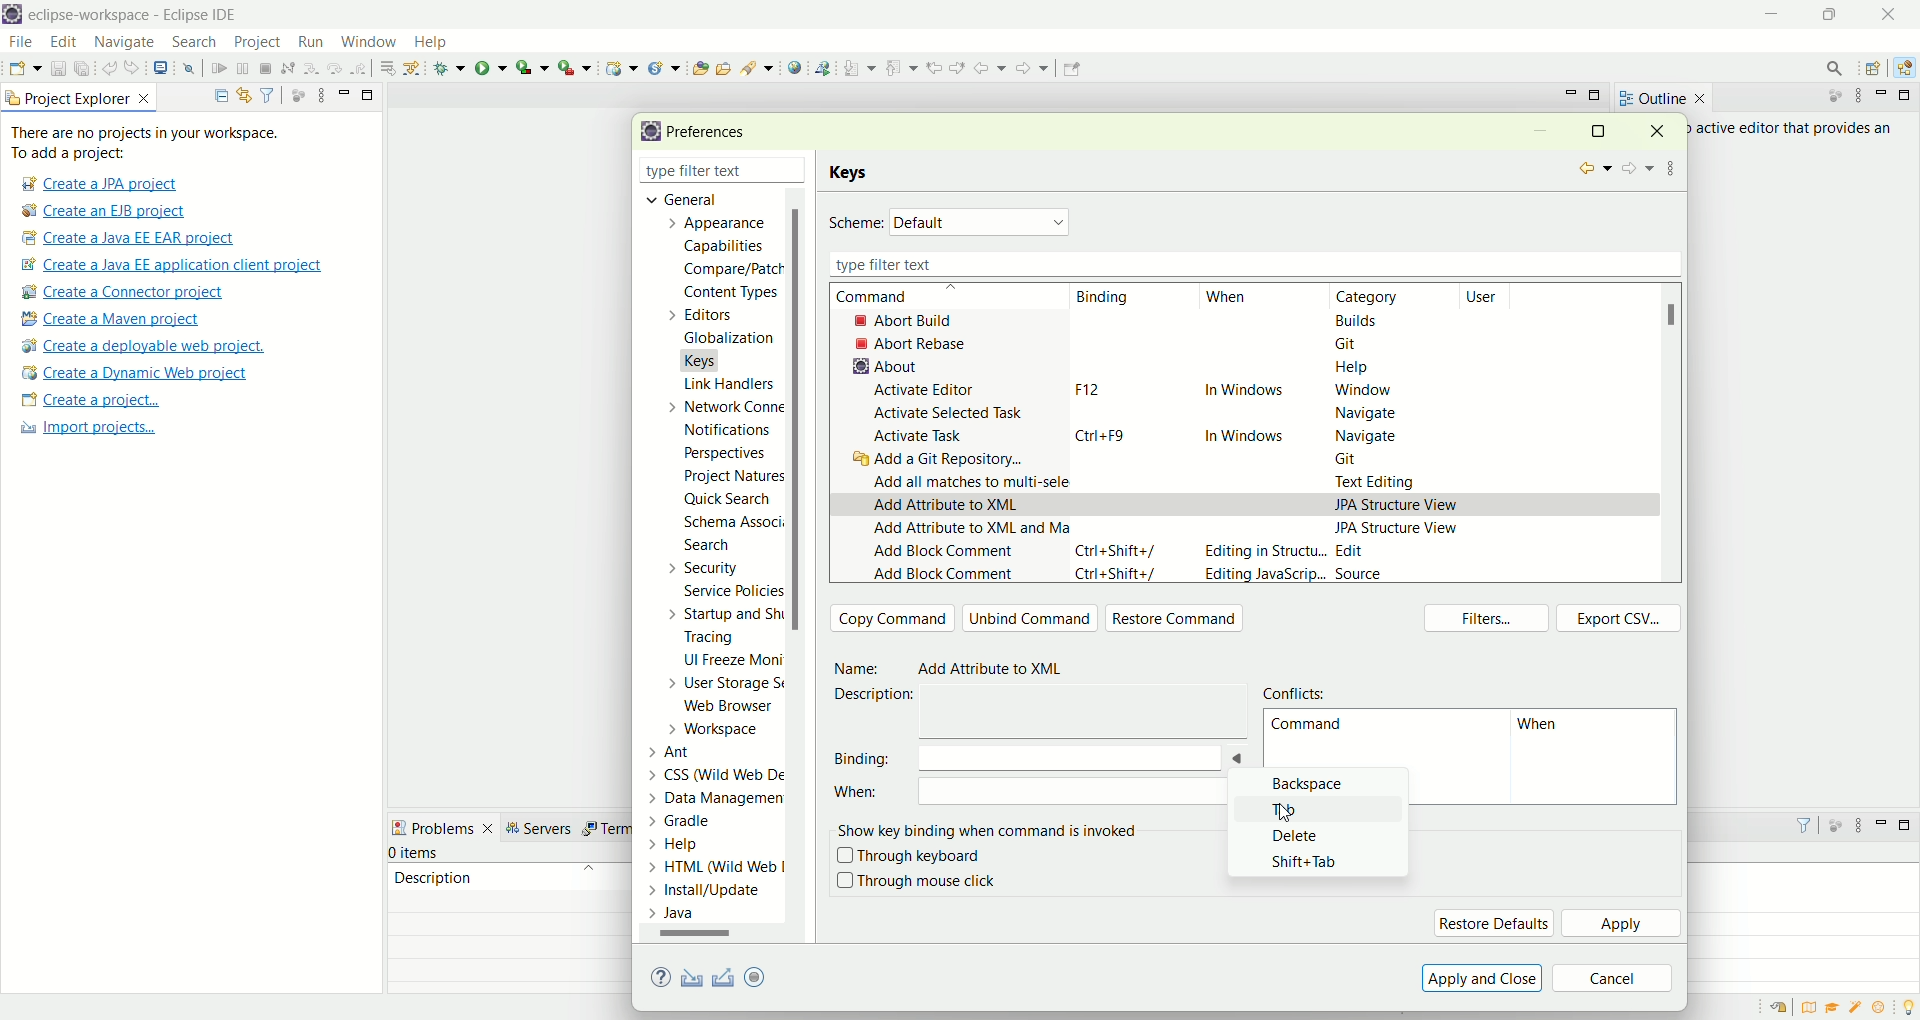 Image resolution: width=1920 pixels, height=1020 pixels. What do you see at coordinates (150, 143) in the screenshot?
I see `There are no projects in your workspace. To add a project:` at bounding box center [150, 143].